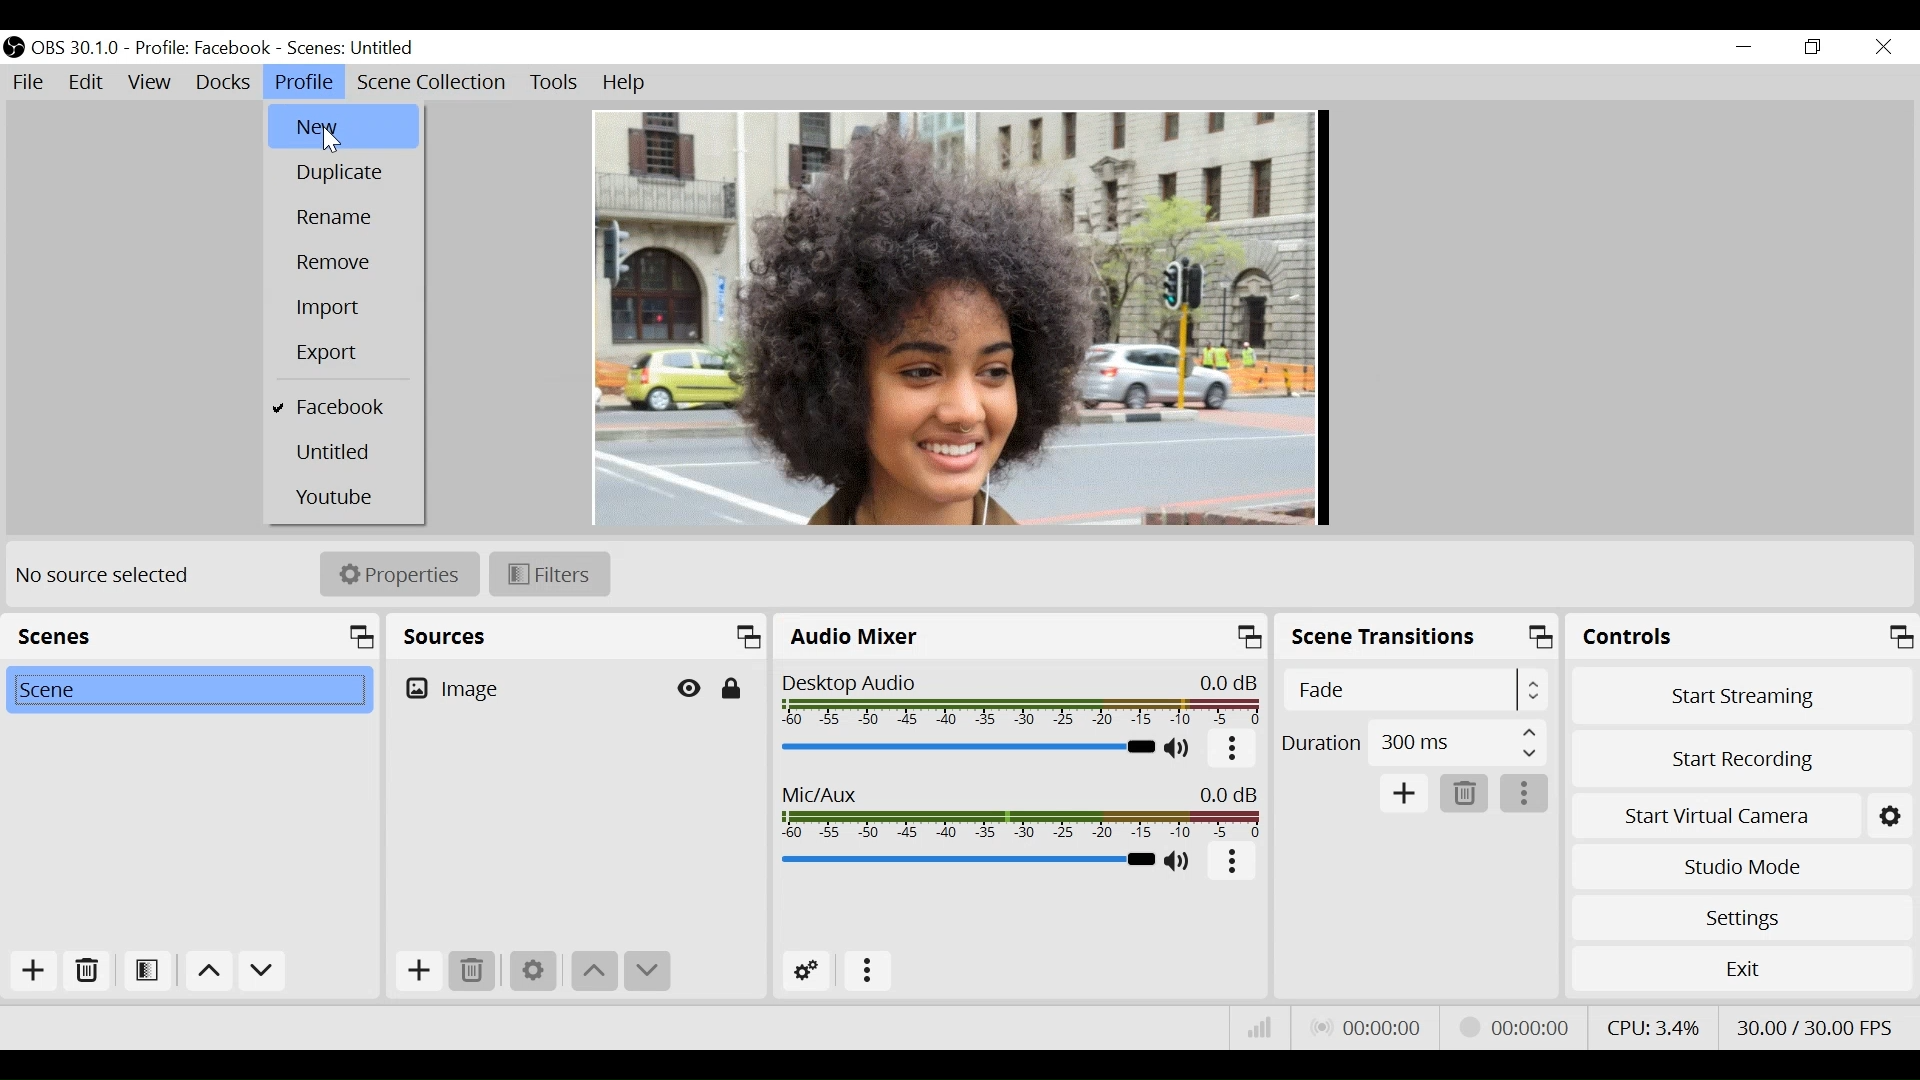 The image size is (1920, 1080). I want to click on Image, so click(527, 687).